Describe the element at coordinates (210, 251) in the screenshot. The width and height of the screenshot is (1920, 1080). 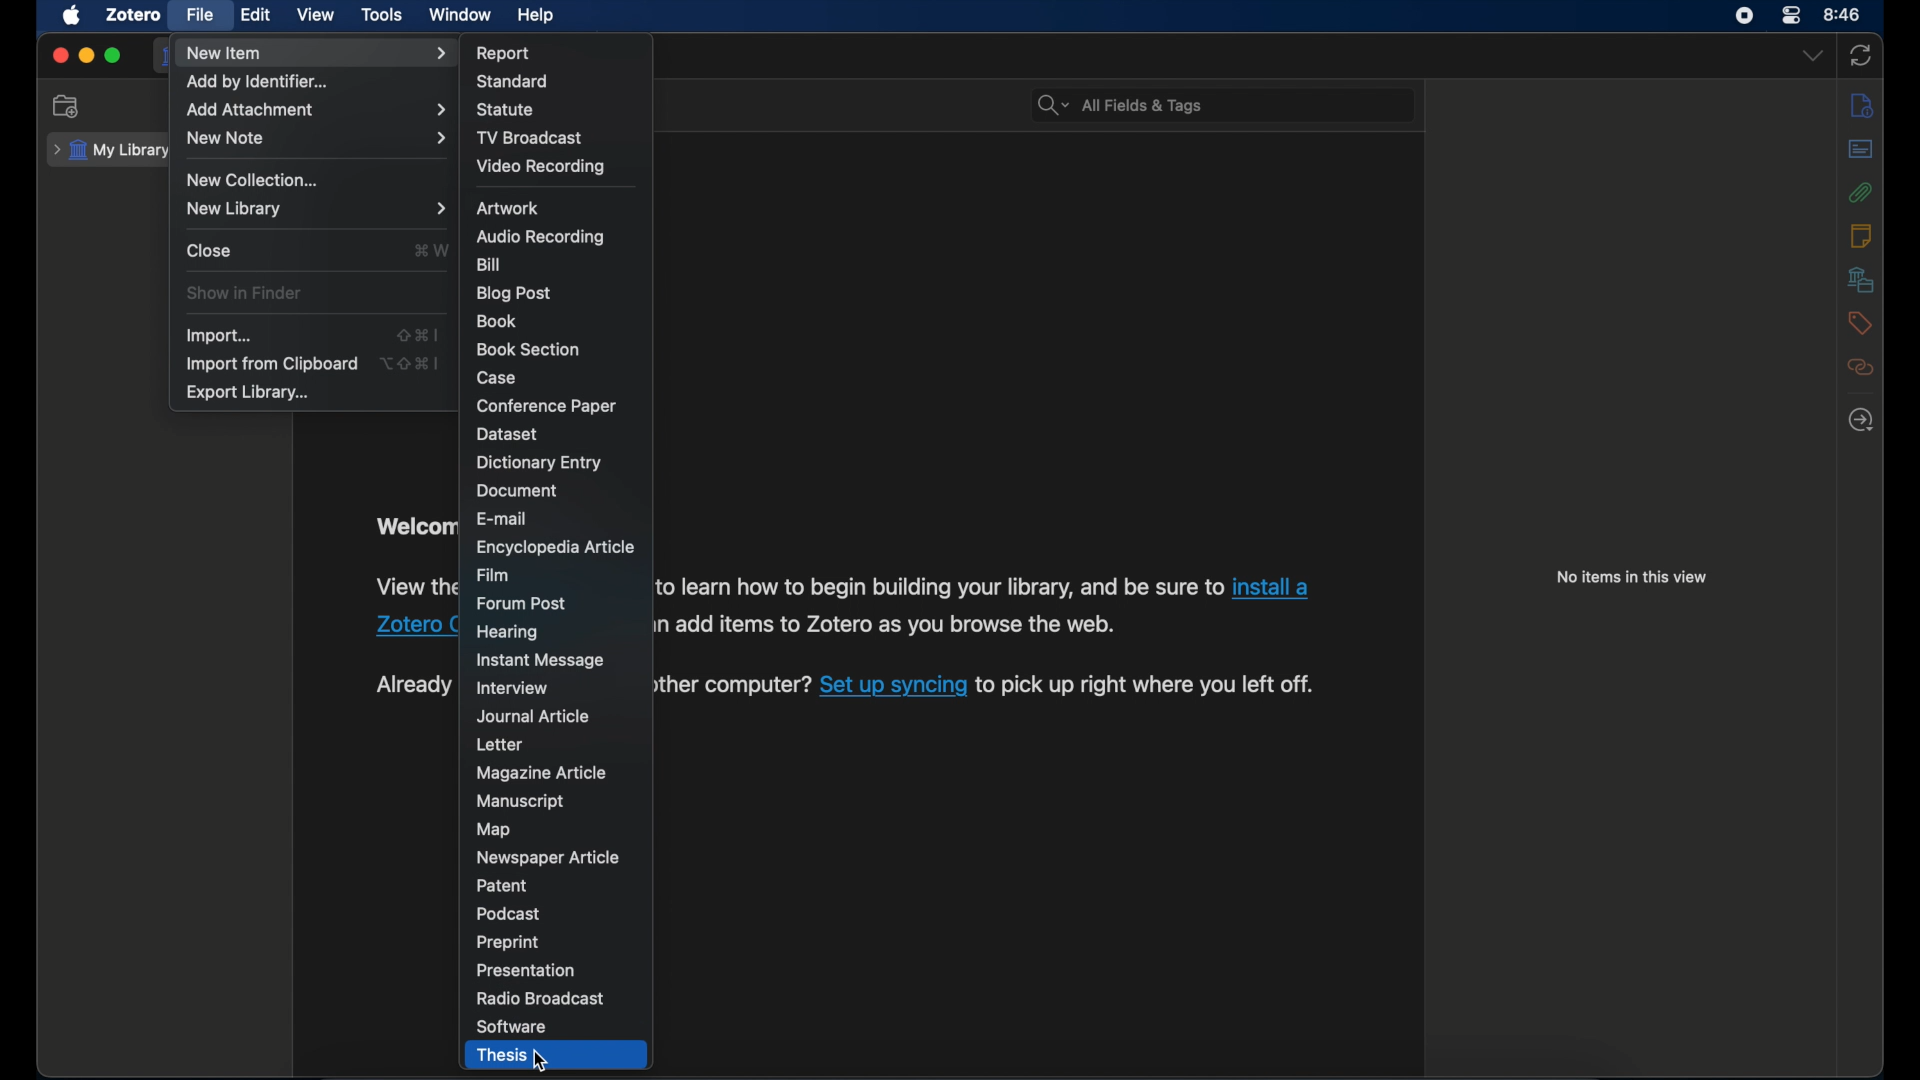
I see `close` at that location.